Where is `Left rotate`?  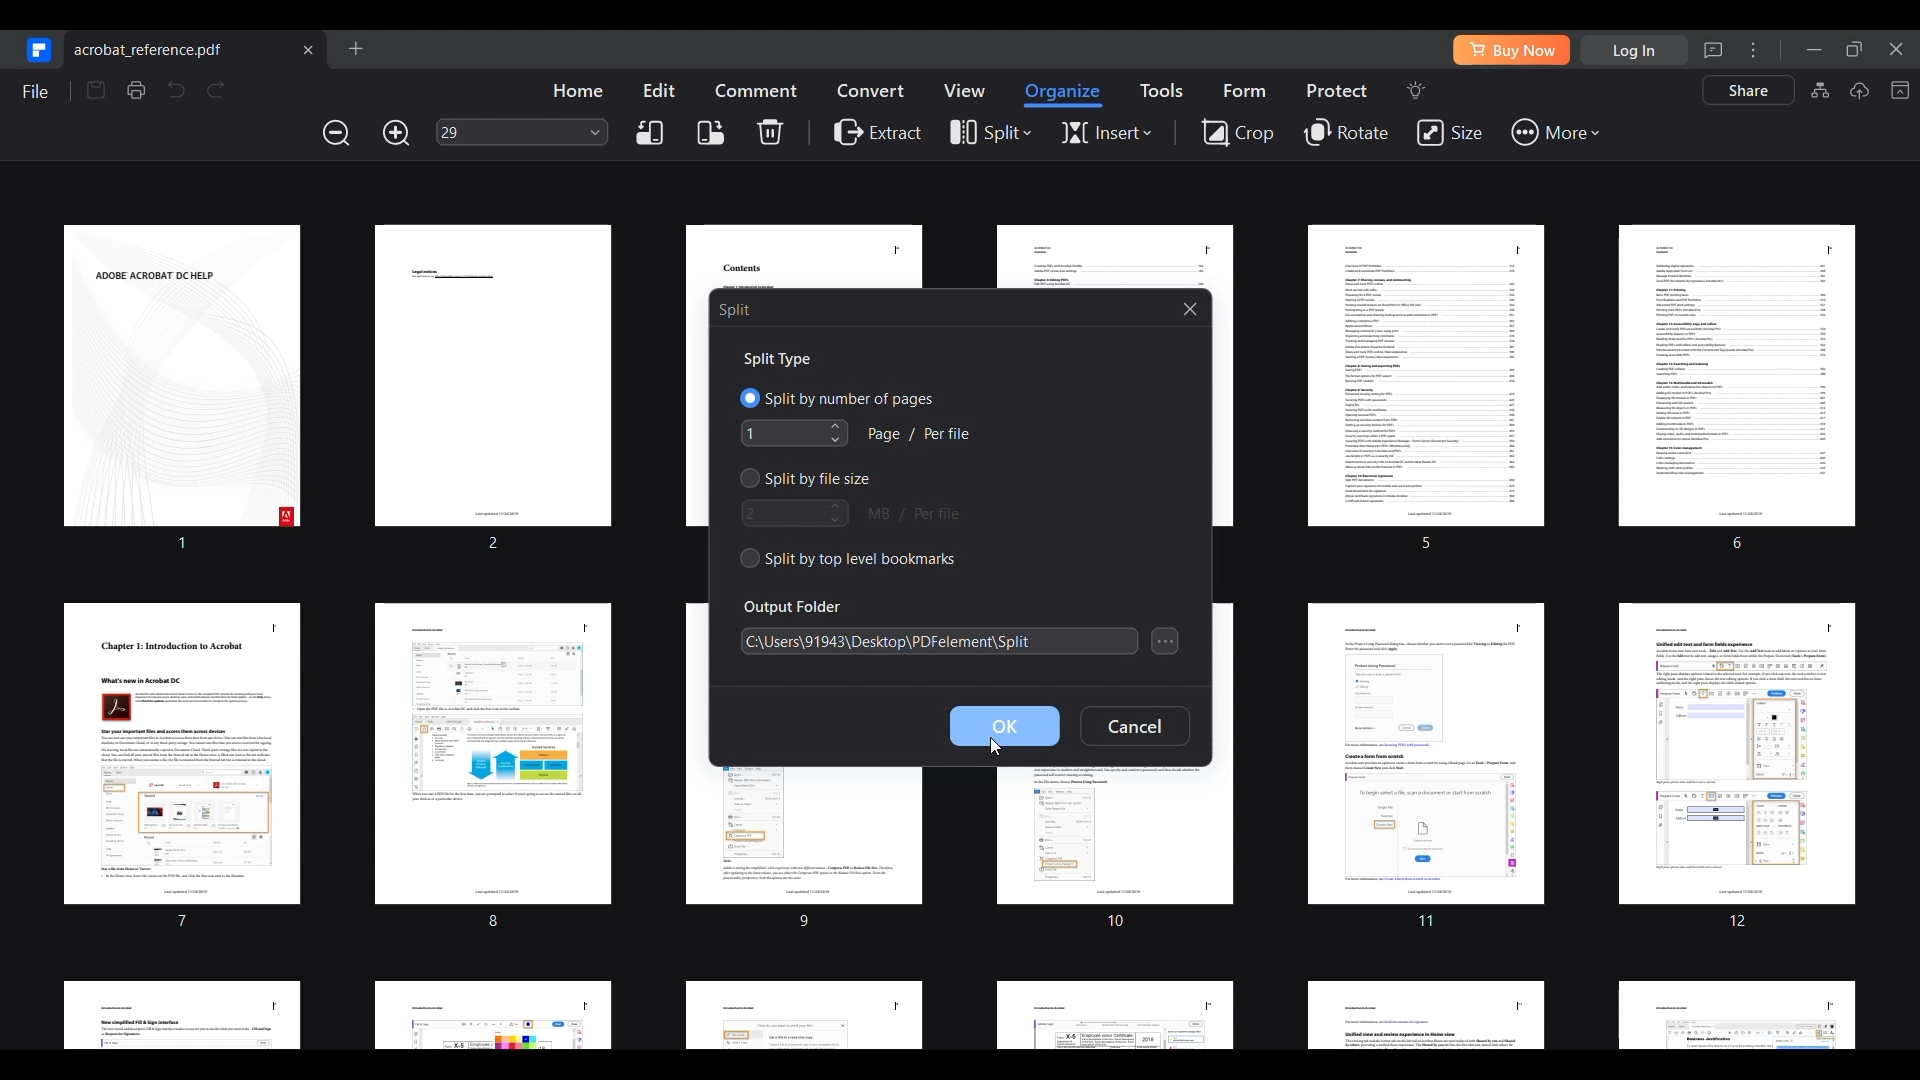
Left rotate is located at coordinates (649, 133).